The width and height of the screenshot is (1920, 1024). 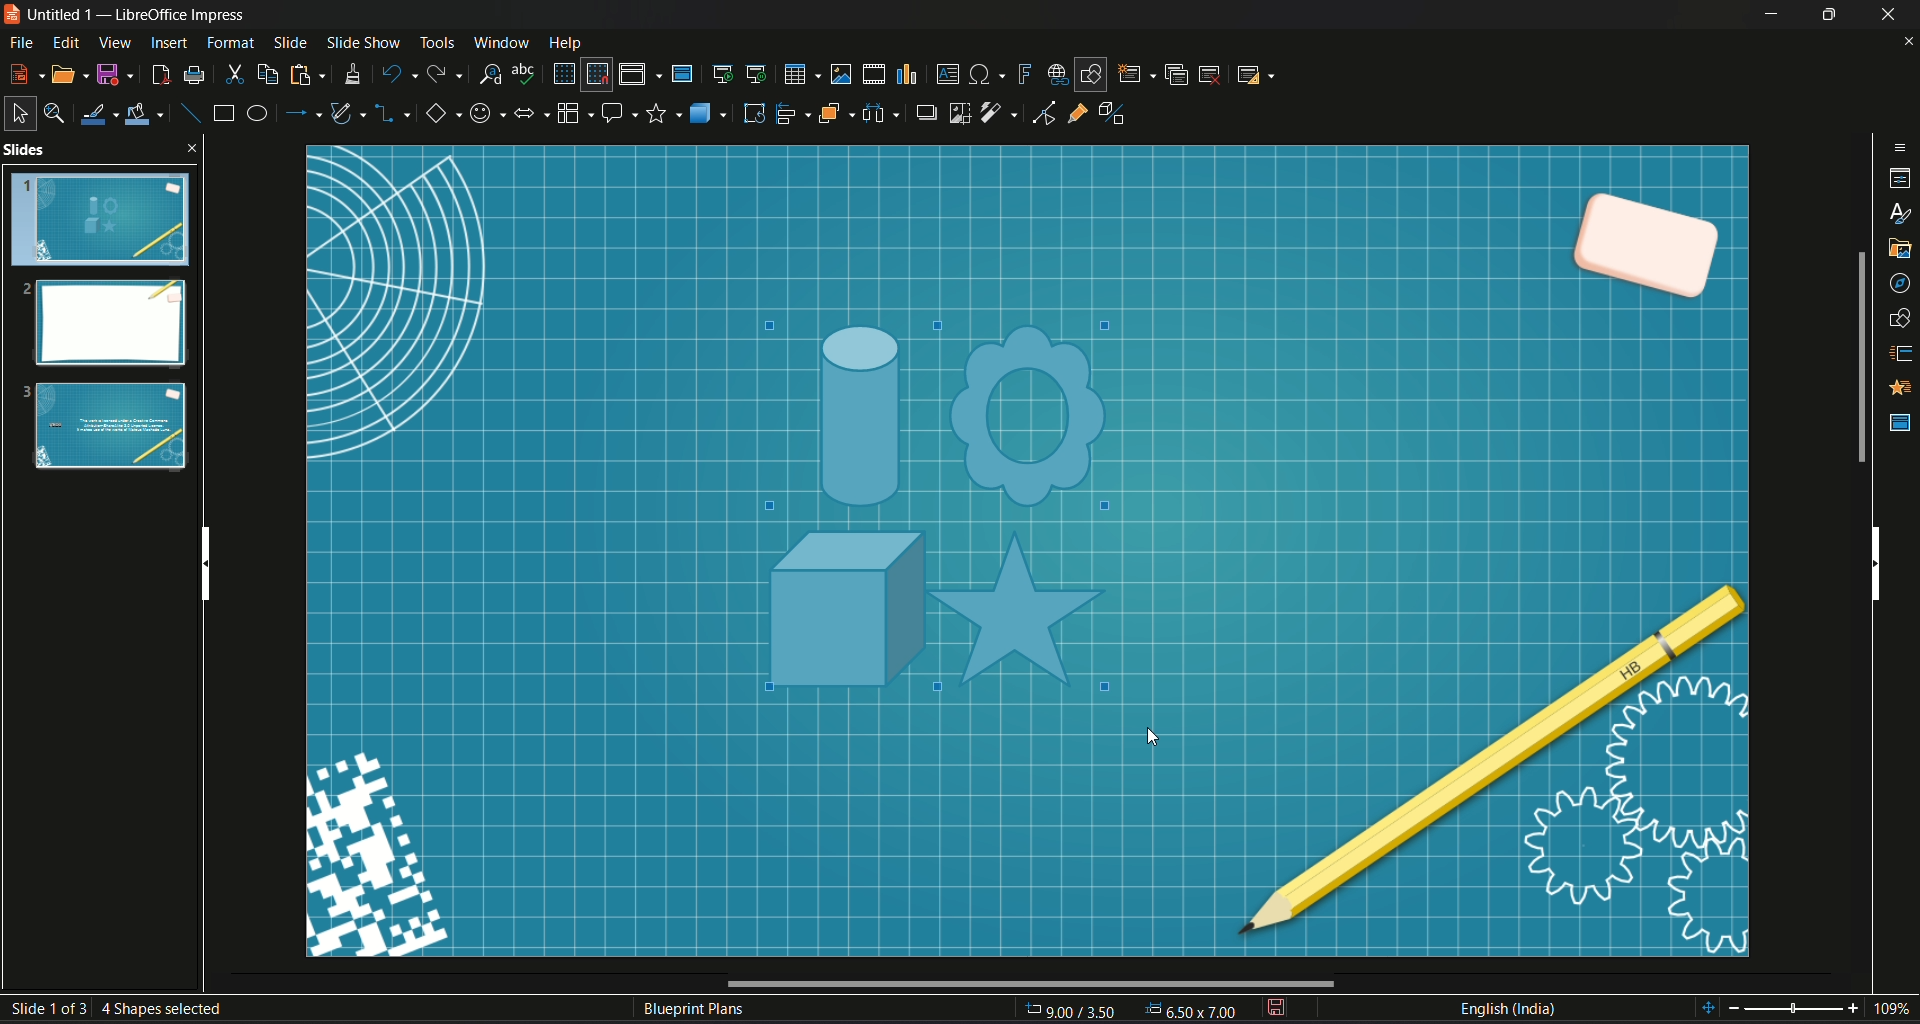 What do you see at coordinates (596, 75) in the screenshot?
I see `snap to grid` at bounding box center [596, 75].